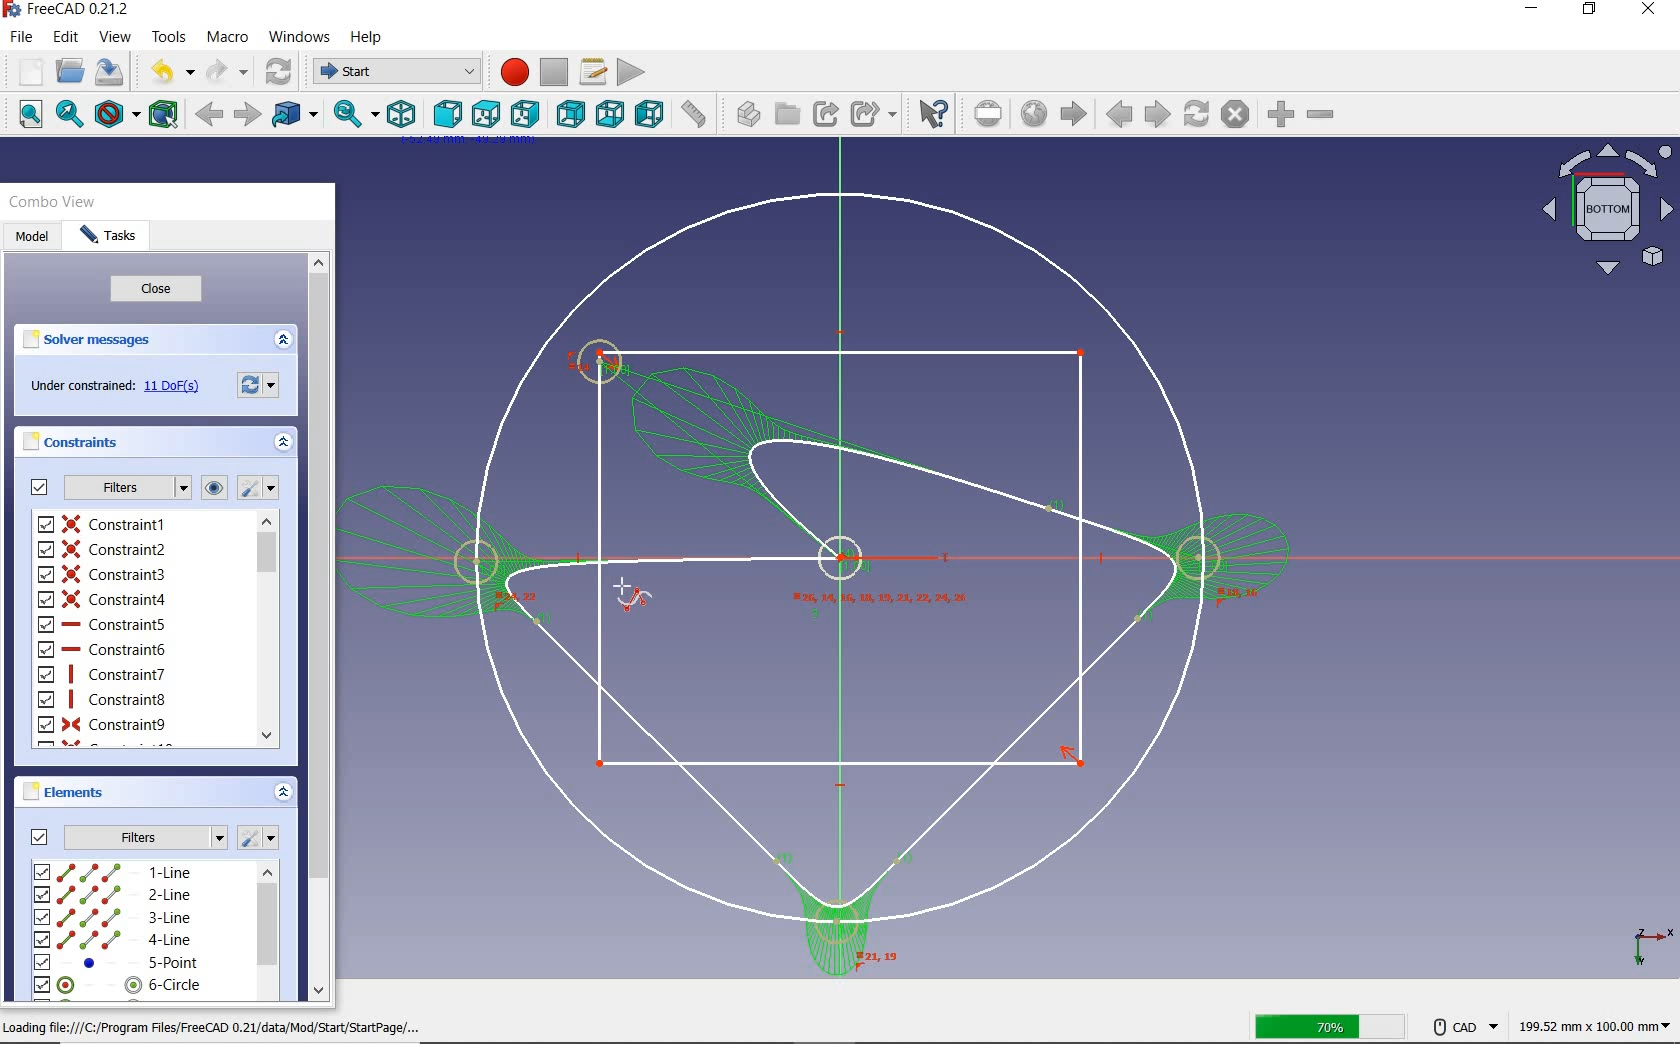 The width and height of the screenshot is (1680, 1044). I want to click on constraint2, so click(102, 550).